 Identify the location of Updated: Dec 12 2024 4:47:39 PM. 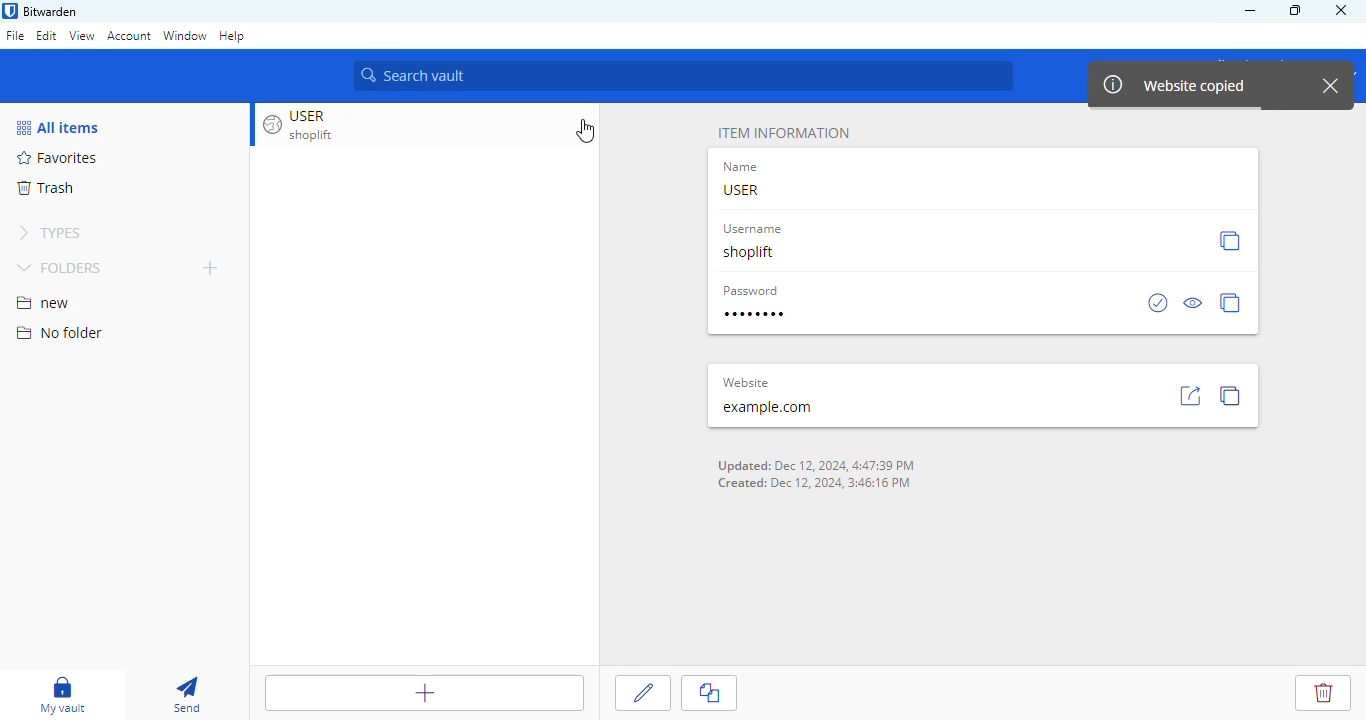
(814, 464).